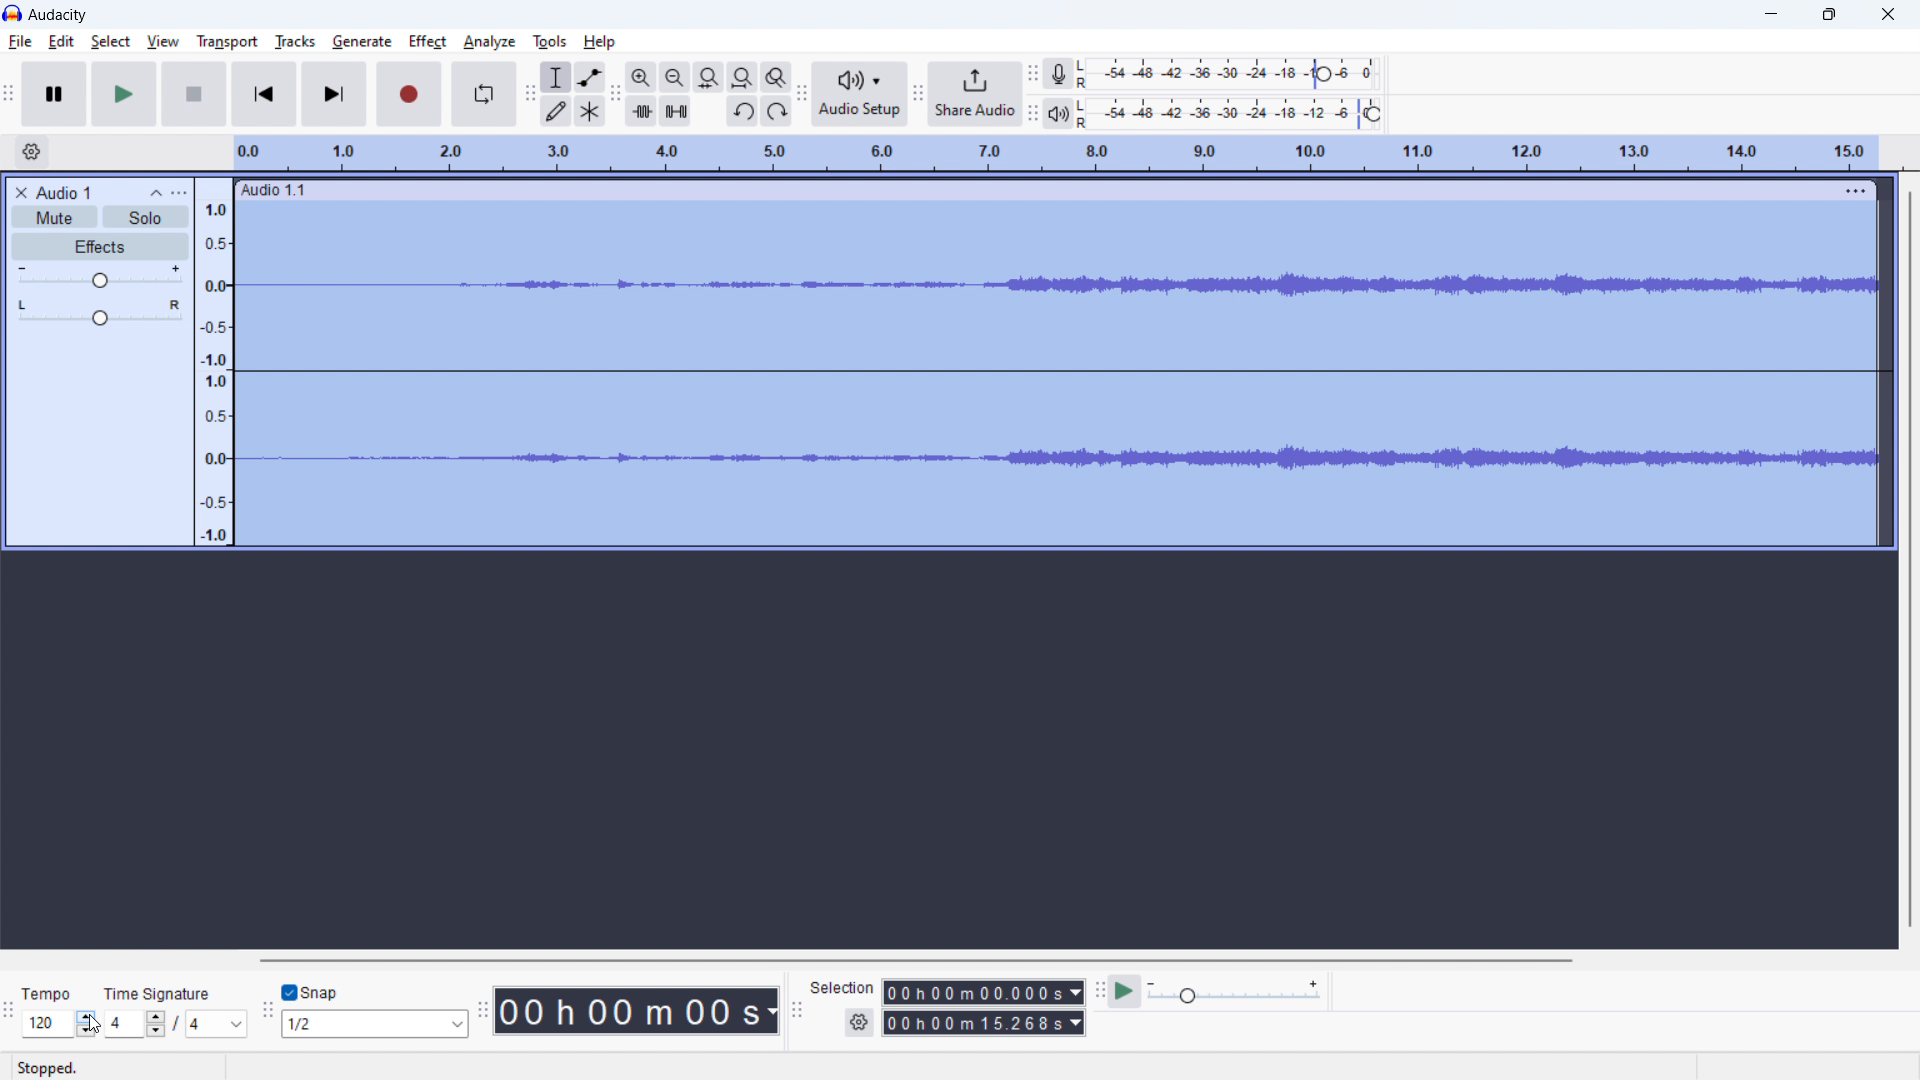 This screenshot has width=1920, height=1080. I want to click on delete audio, so click(20, 192).